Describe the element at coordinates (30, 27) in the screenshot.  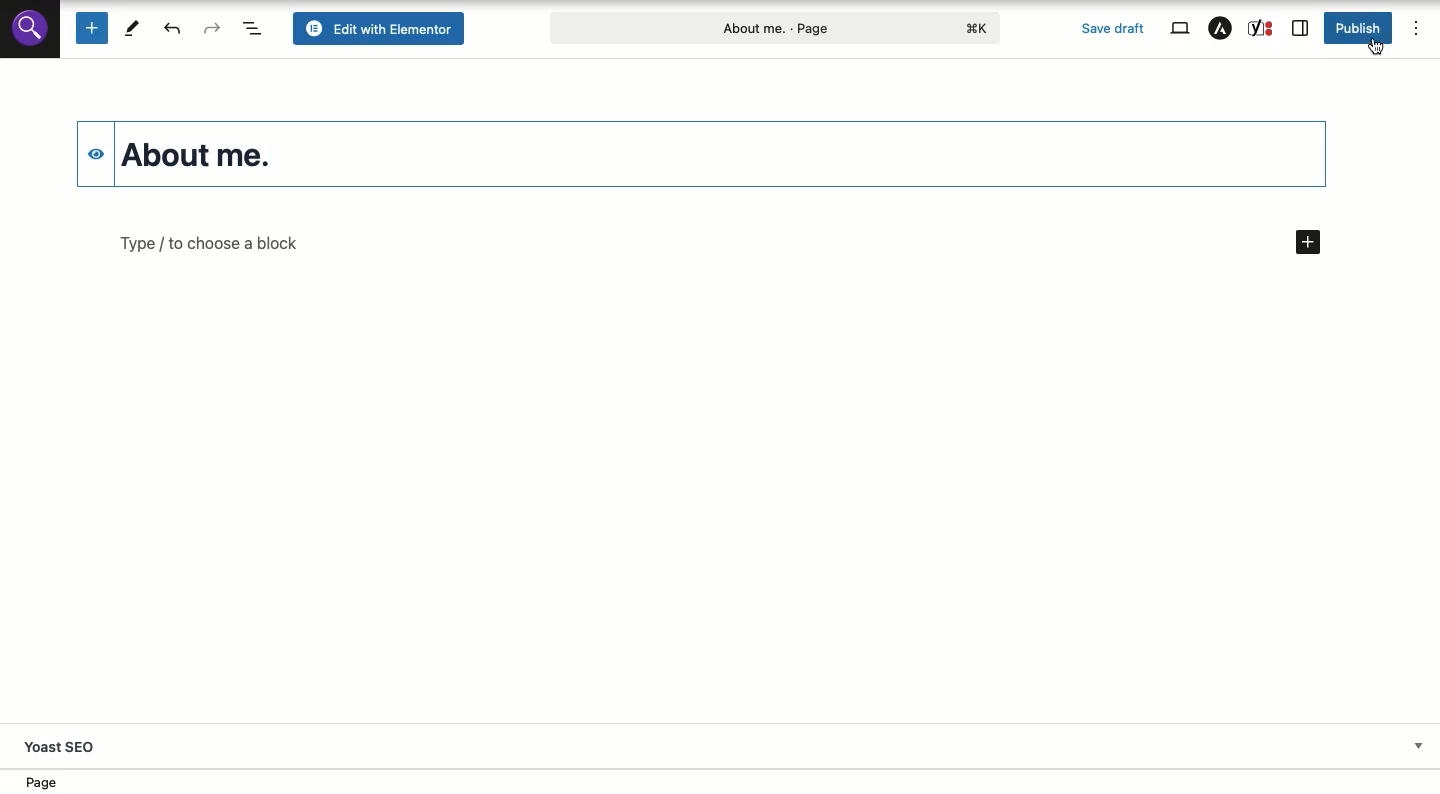
I see `Search` at that location.